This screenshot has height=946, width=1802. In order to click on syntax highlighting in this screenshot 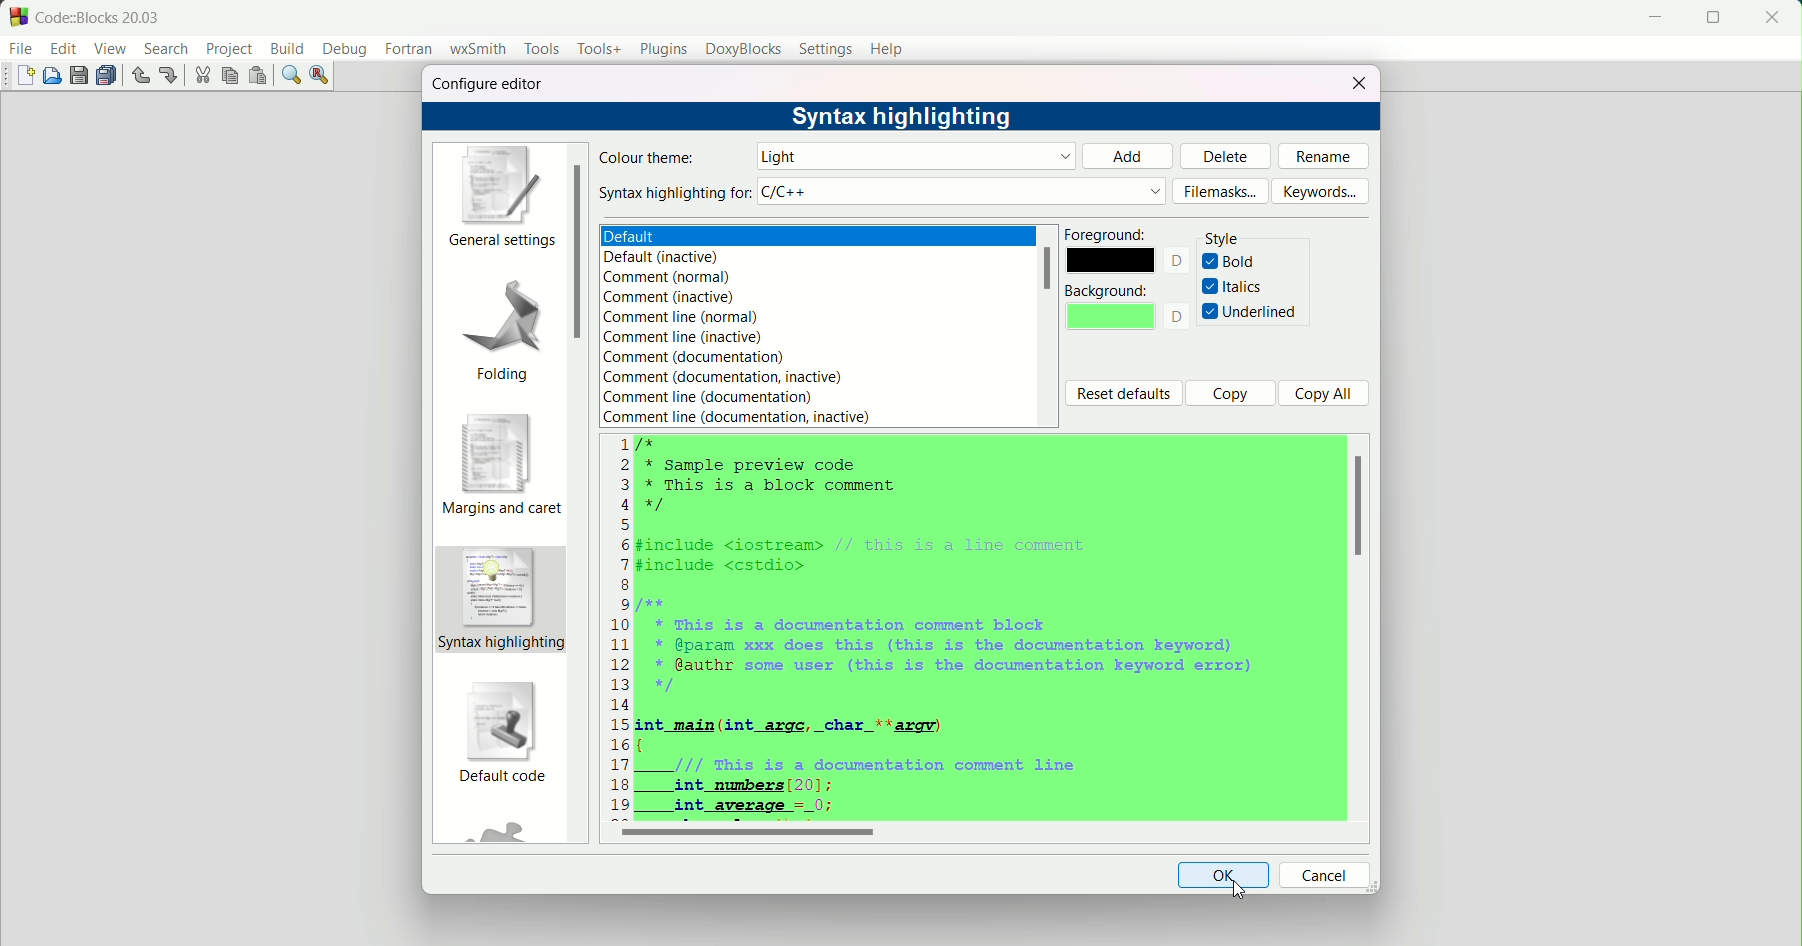, I will do `click(501, 599)`.